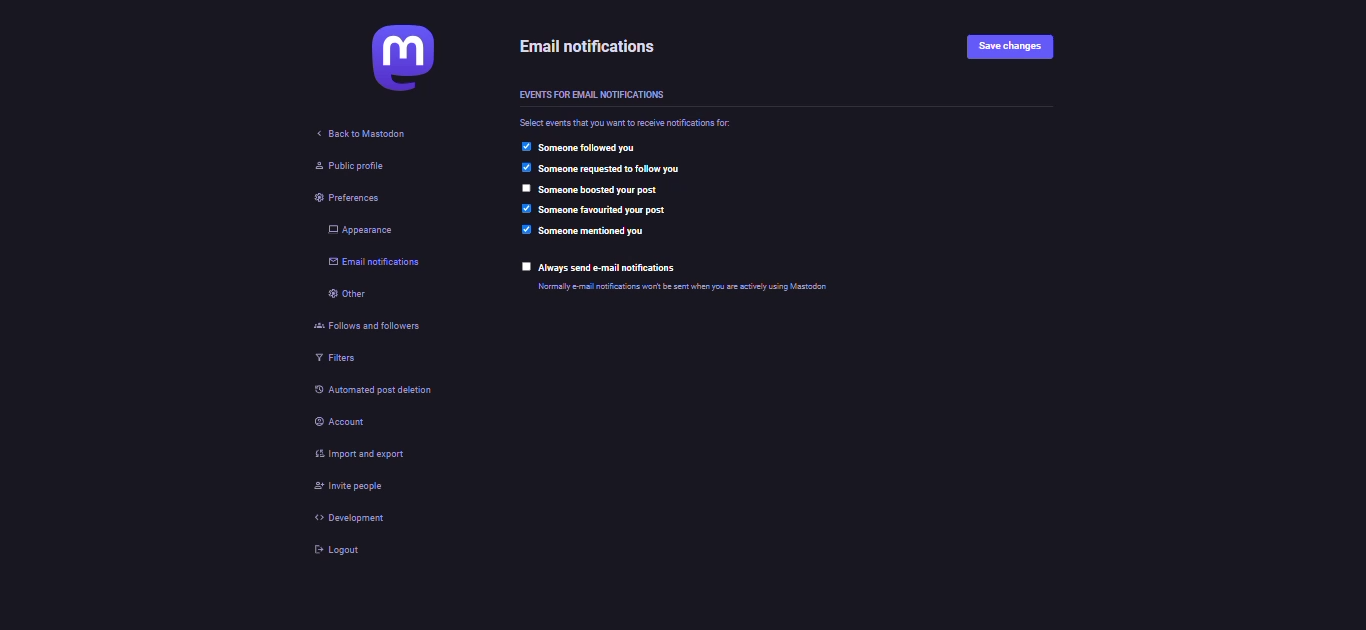 This screenshot has width=1366, height=630. I want to click on appearance, so click(352, 230).